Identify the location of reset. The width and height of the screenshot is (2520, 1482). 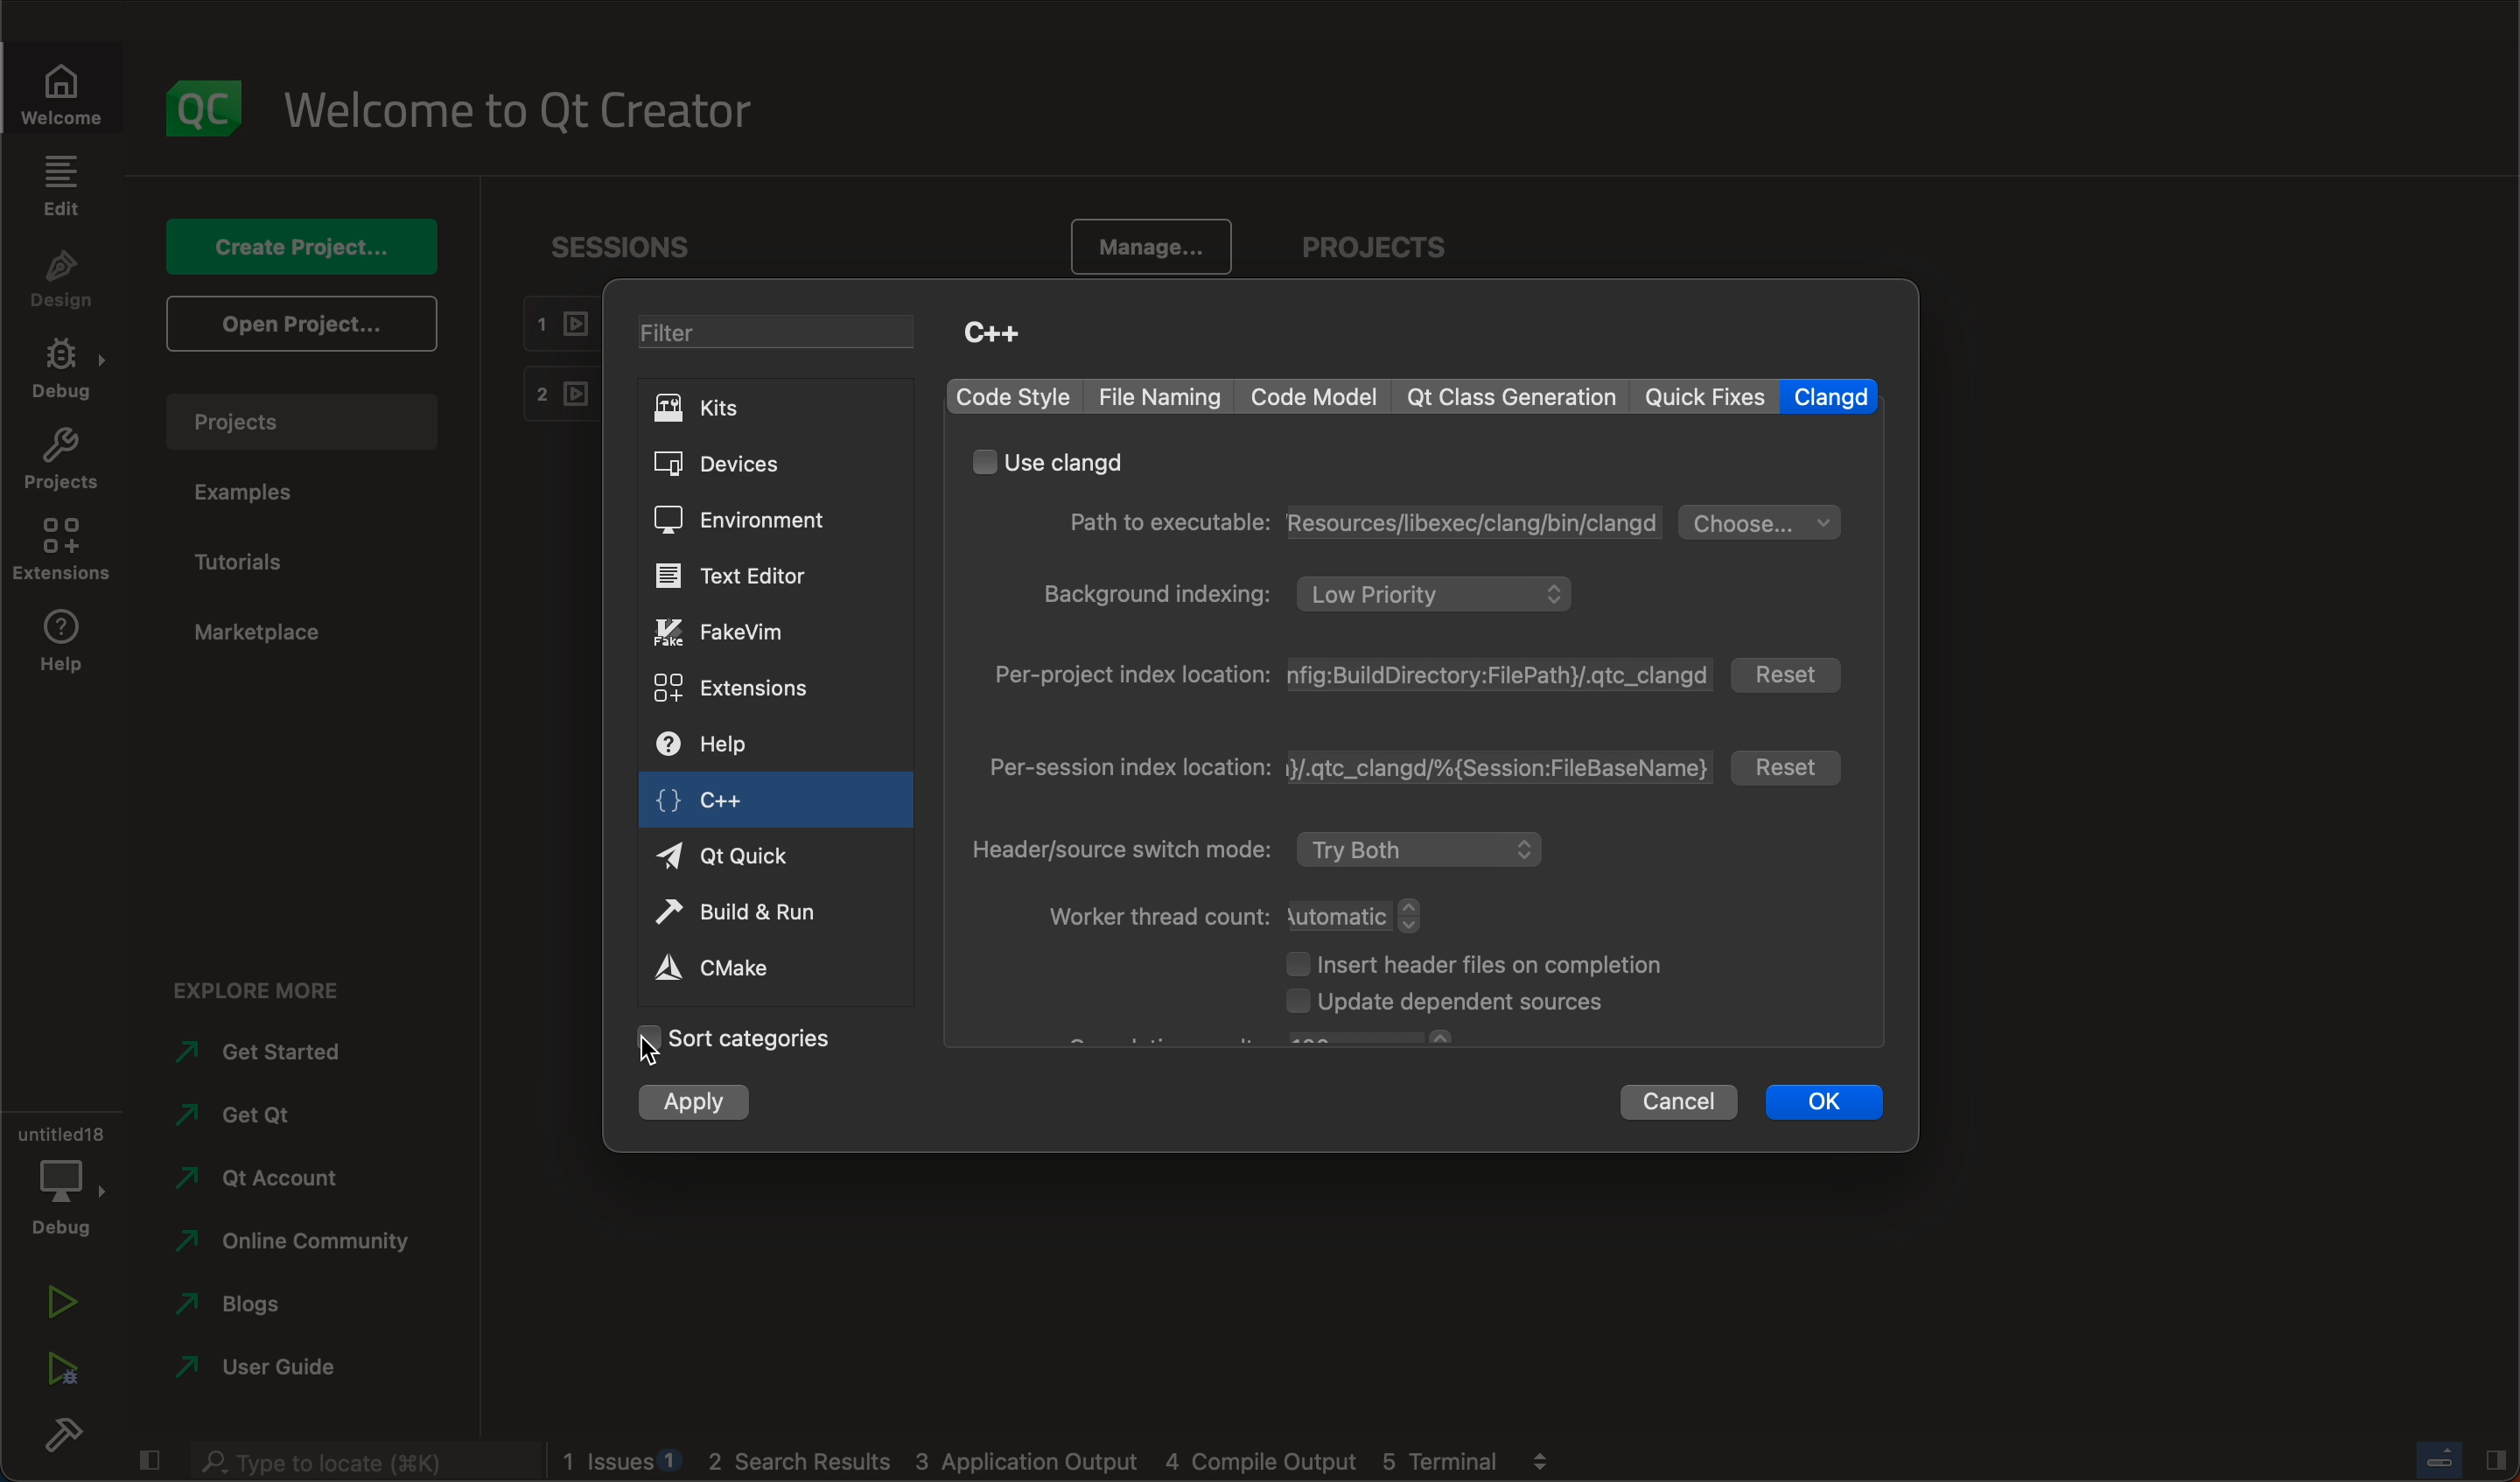
(1790, 674).